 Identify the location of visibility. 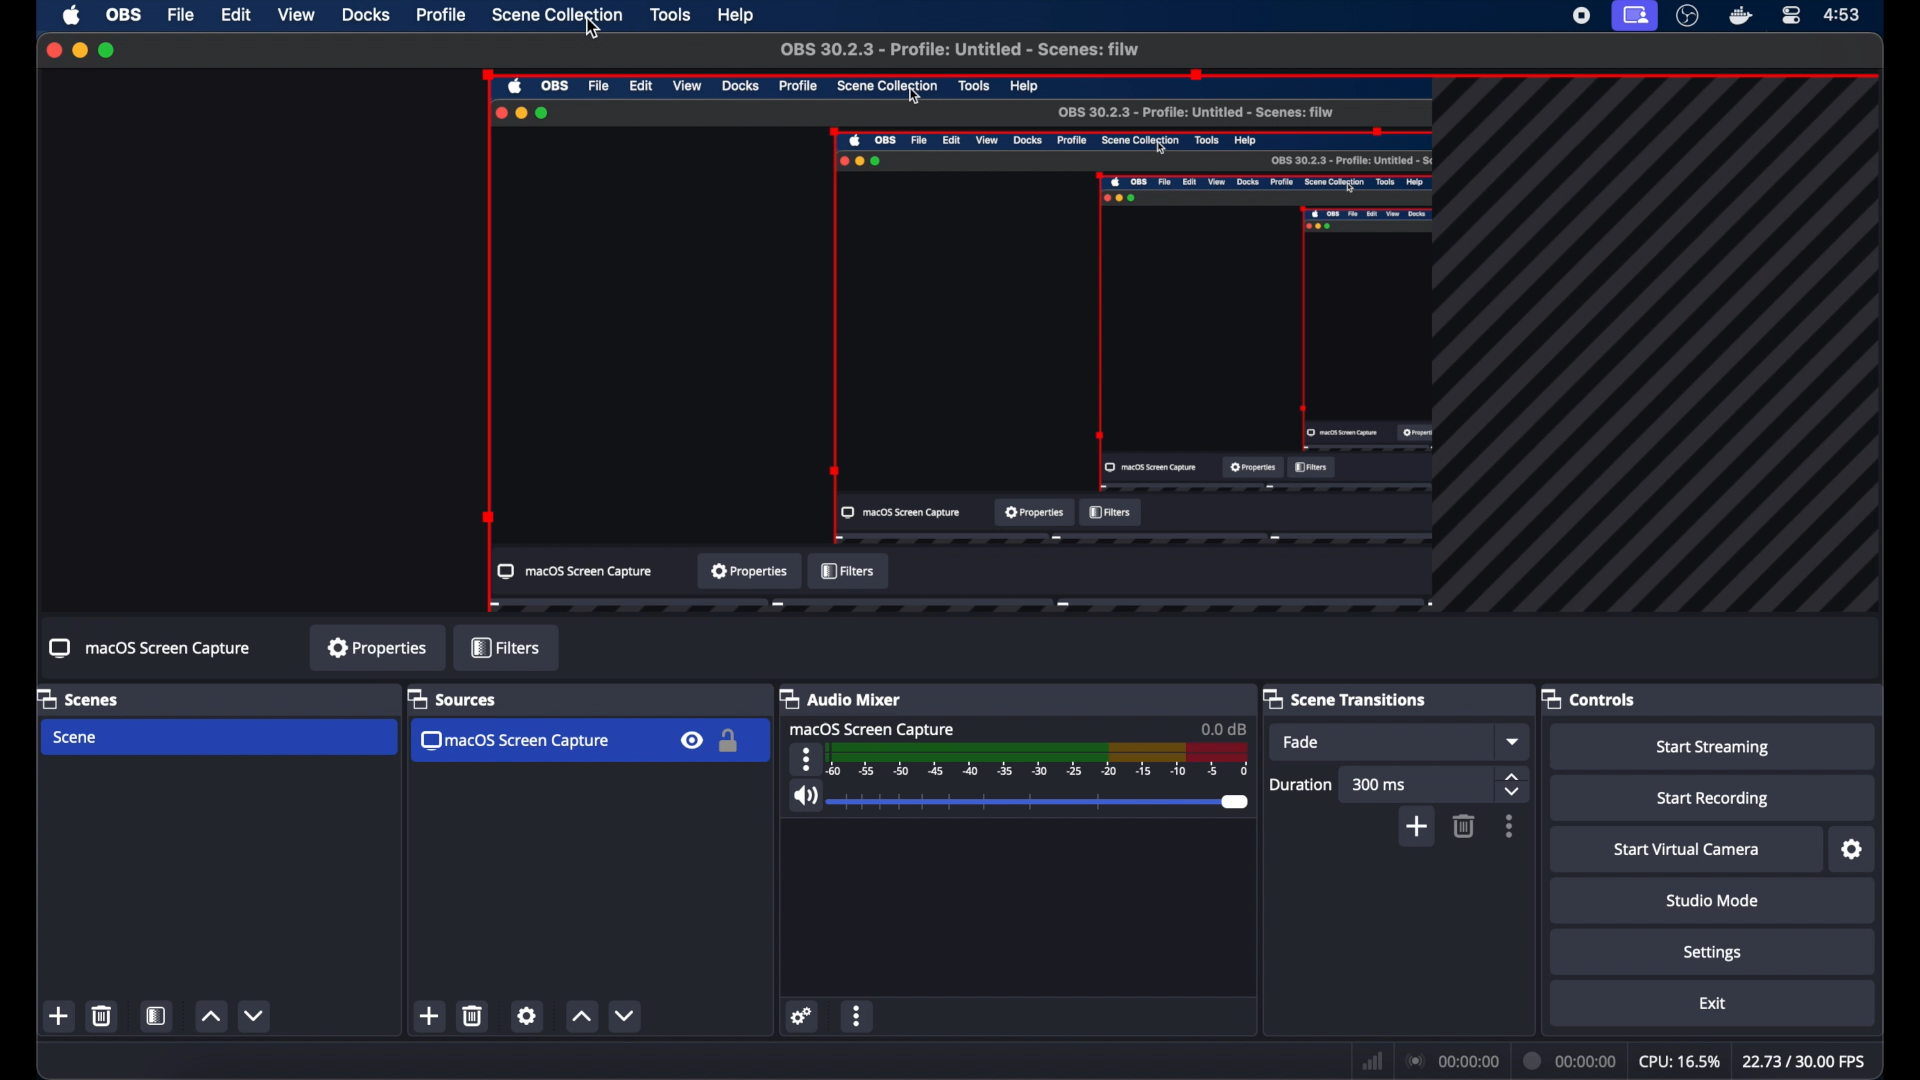
(692, 742).